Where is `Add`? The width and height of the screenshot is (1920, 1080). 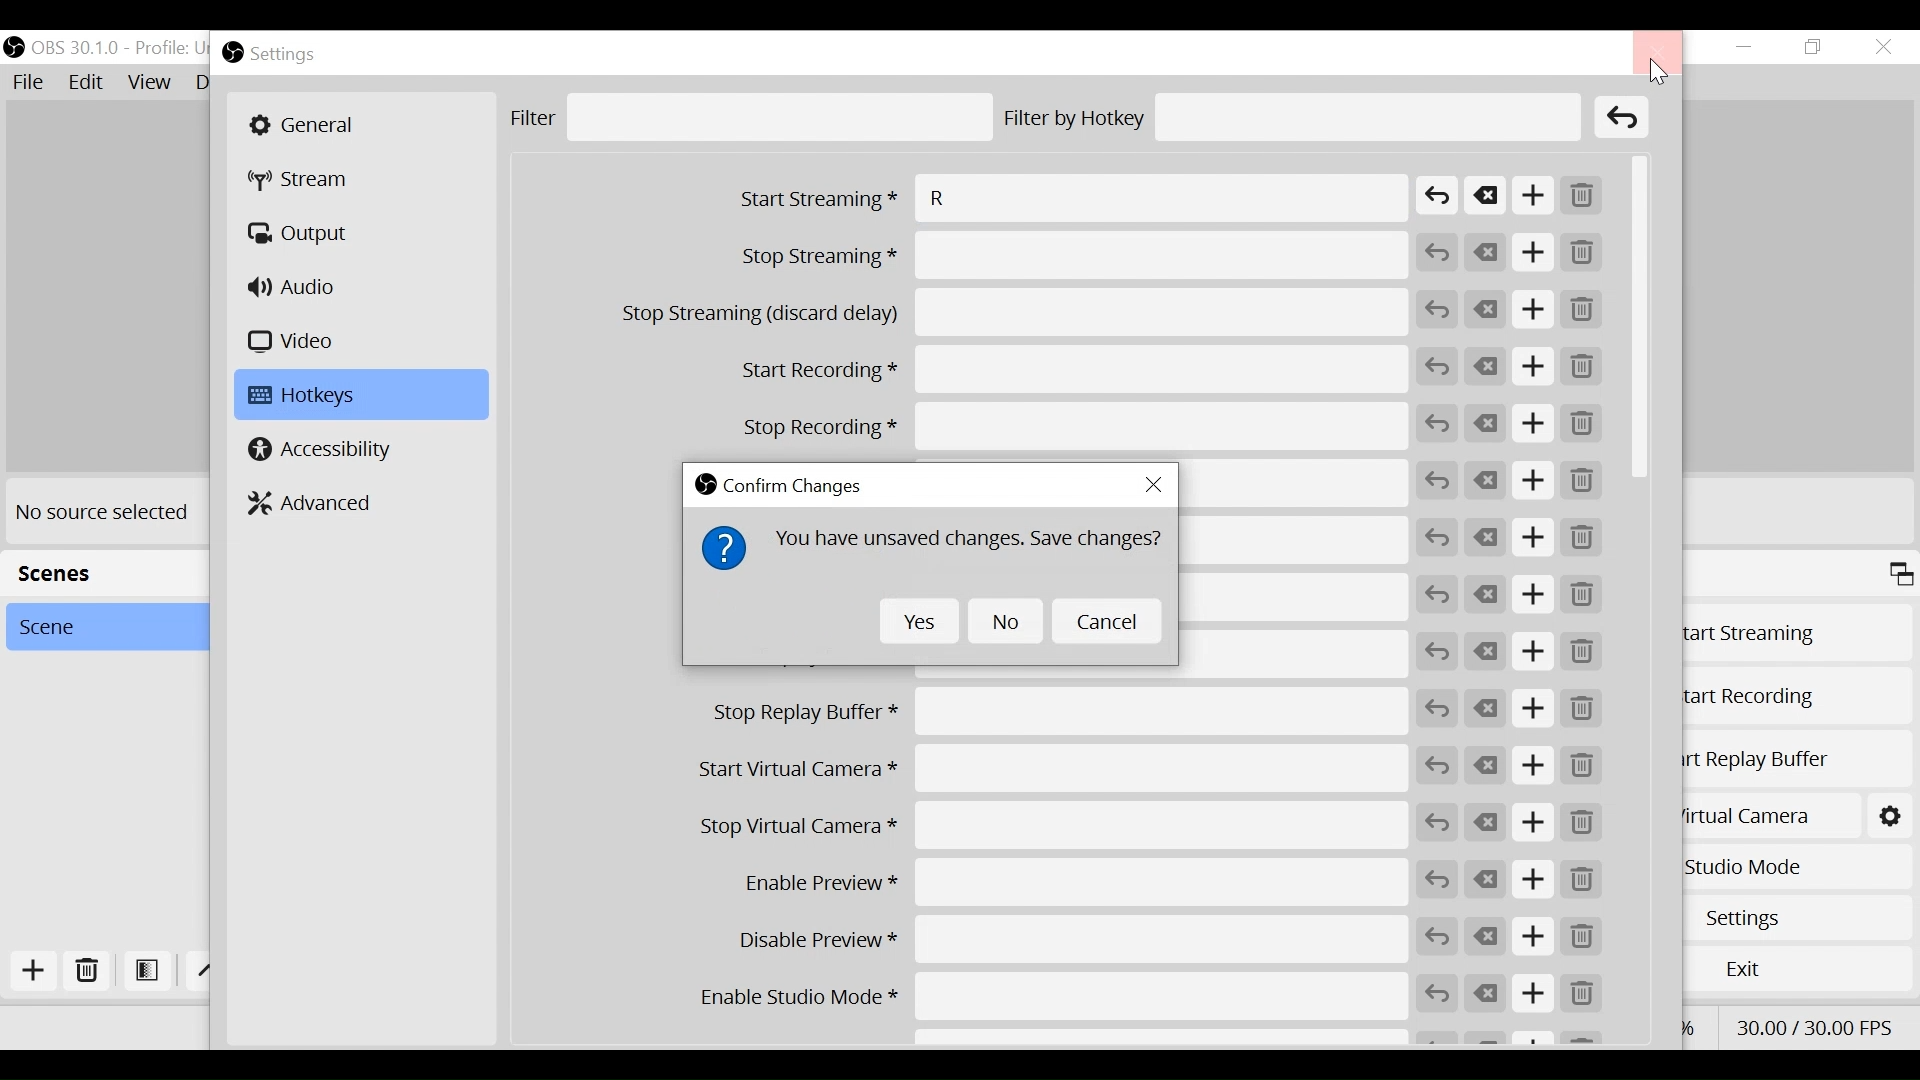 Add is located at coordinates (1535, 254).